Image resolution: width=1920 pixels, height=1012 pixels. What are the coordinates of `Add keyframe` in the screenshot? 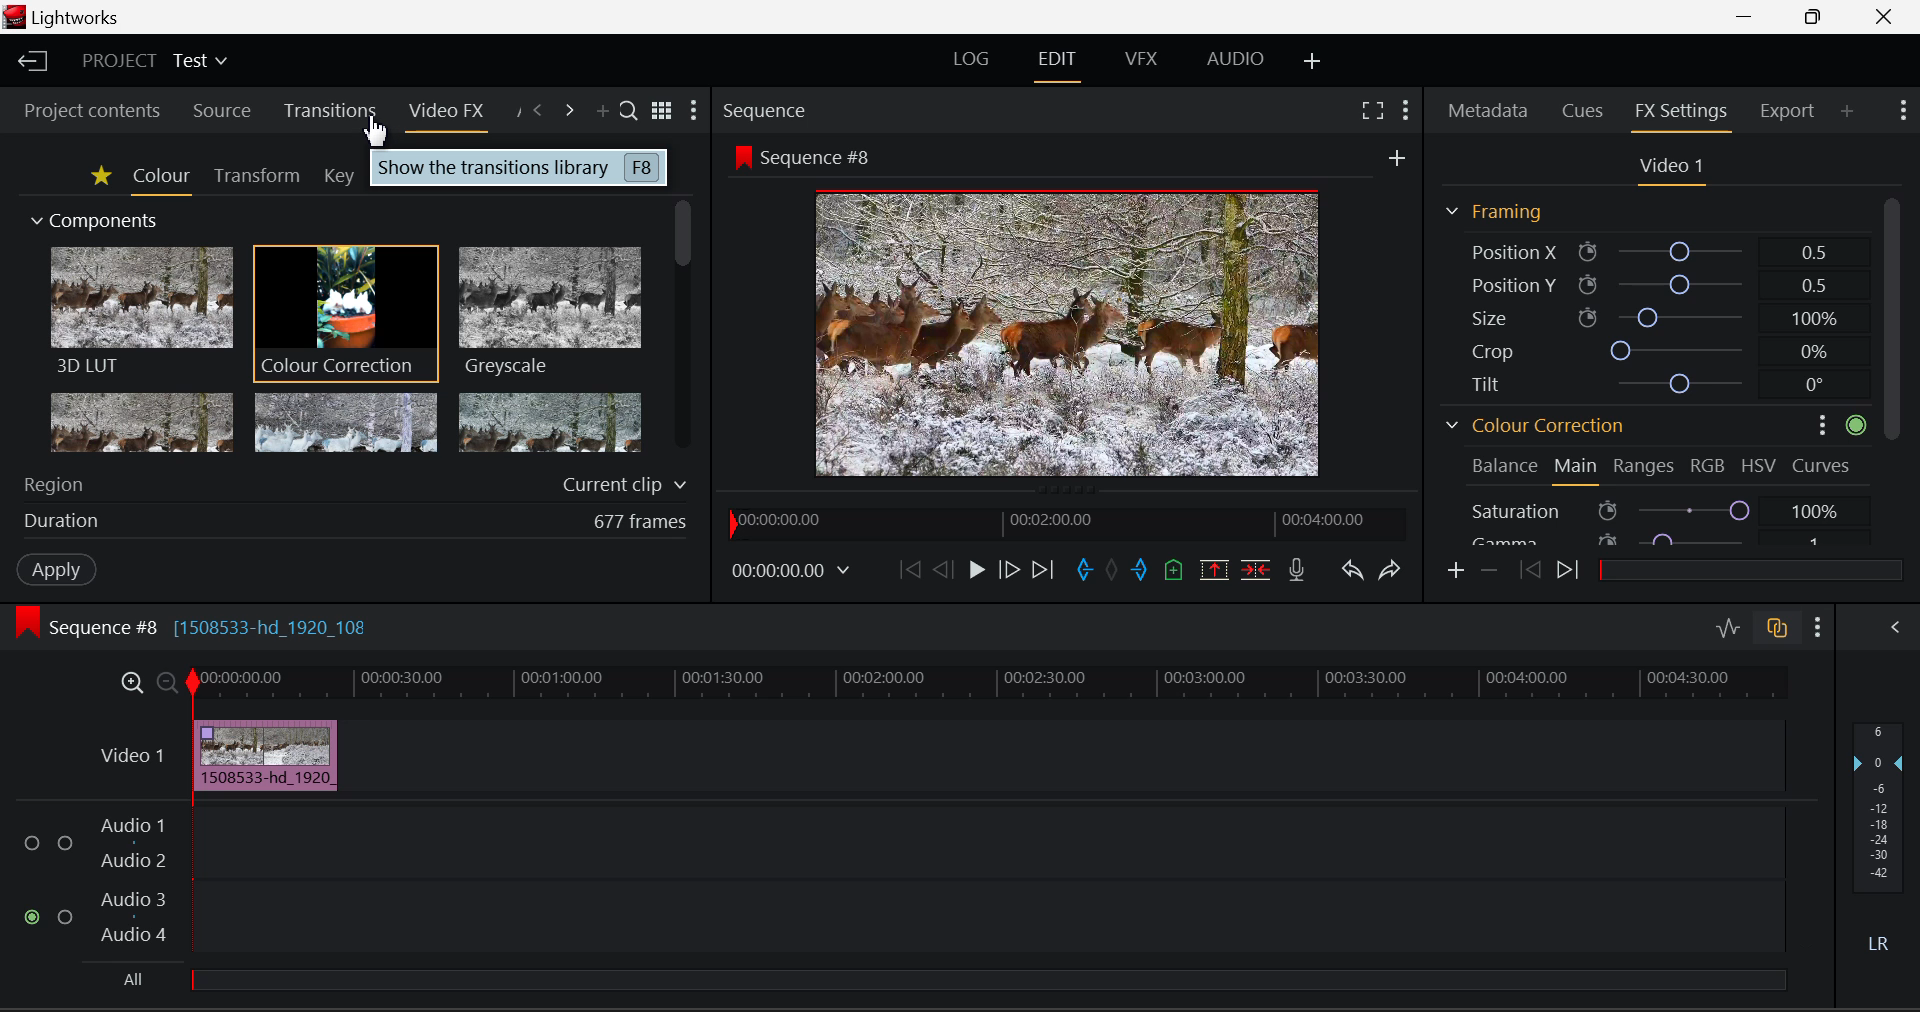 It's located at (1457, 571).